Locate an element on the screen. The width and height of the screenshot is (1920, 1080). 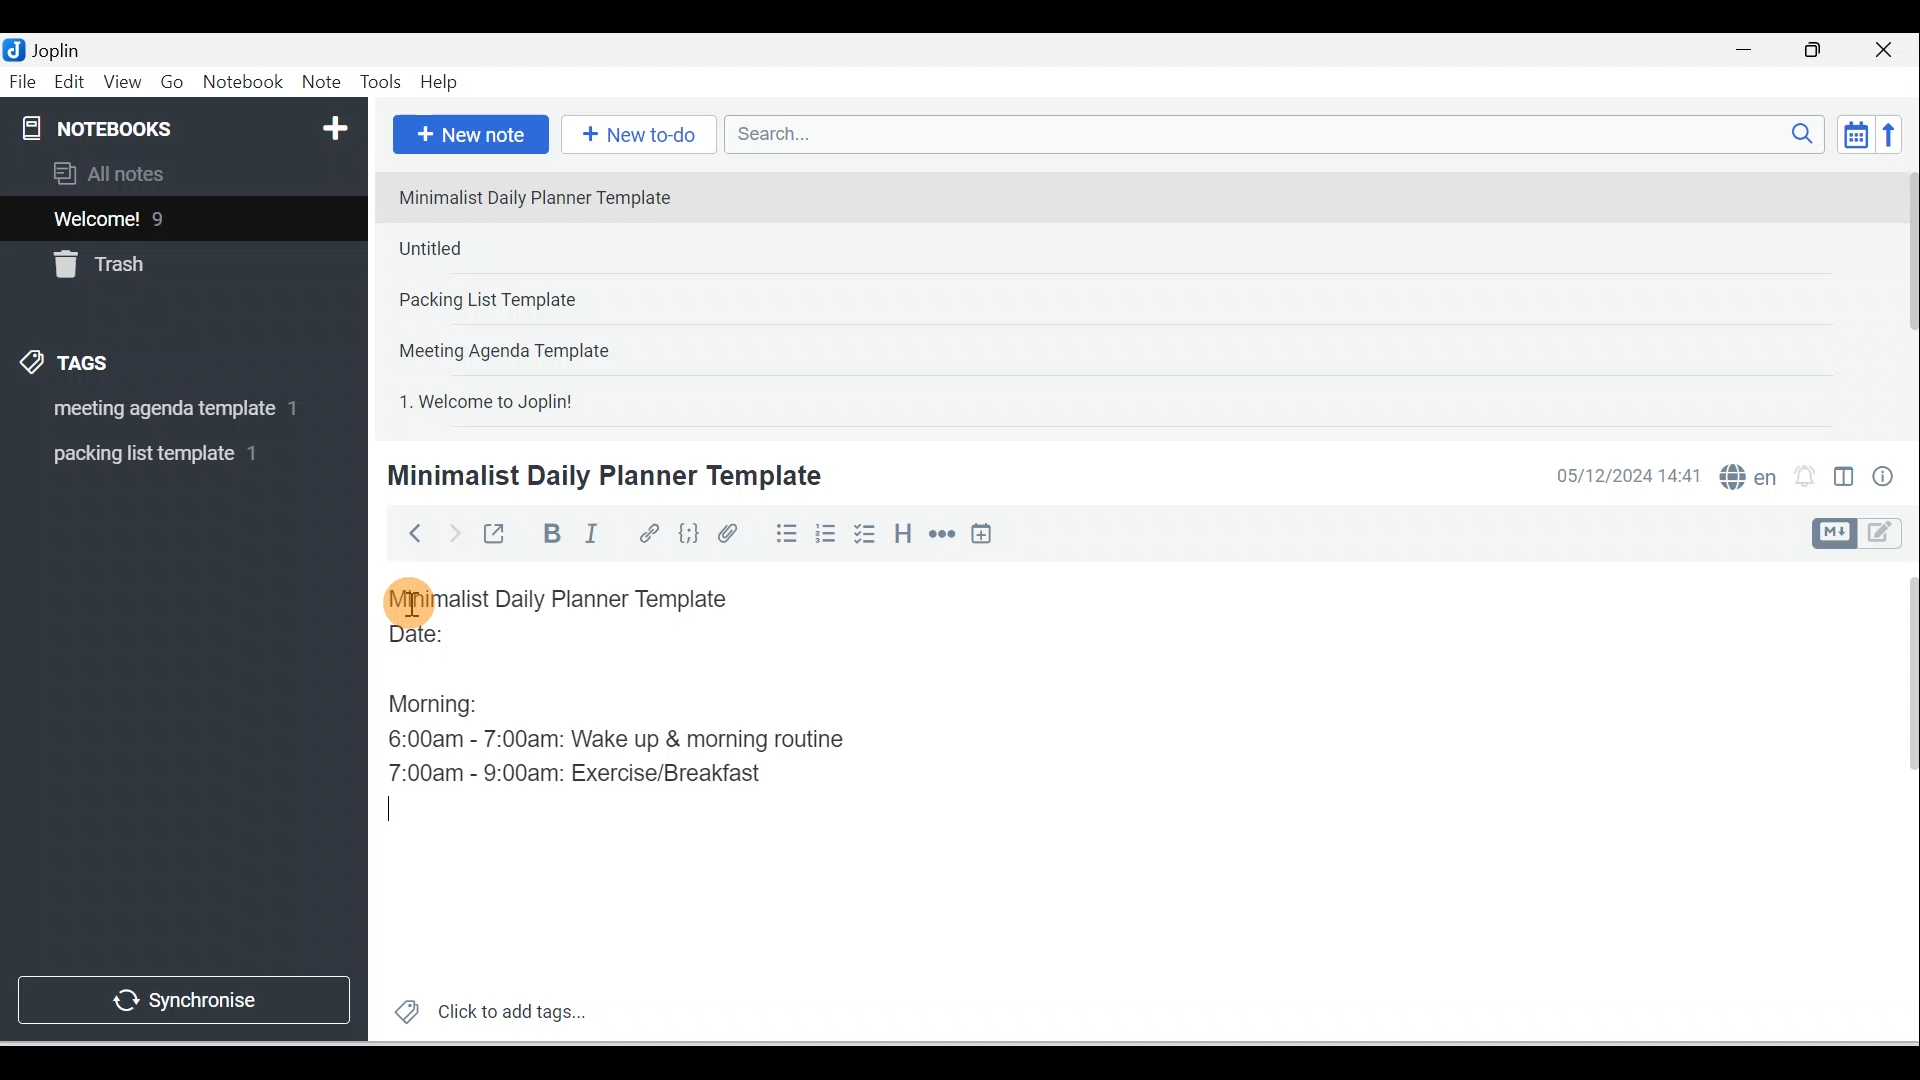
Toggle external editing is located at coordinates (497, 538).